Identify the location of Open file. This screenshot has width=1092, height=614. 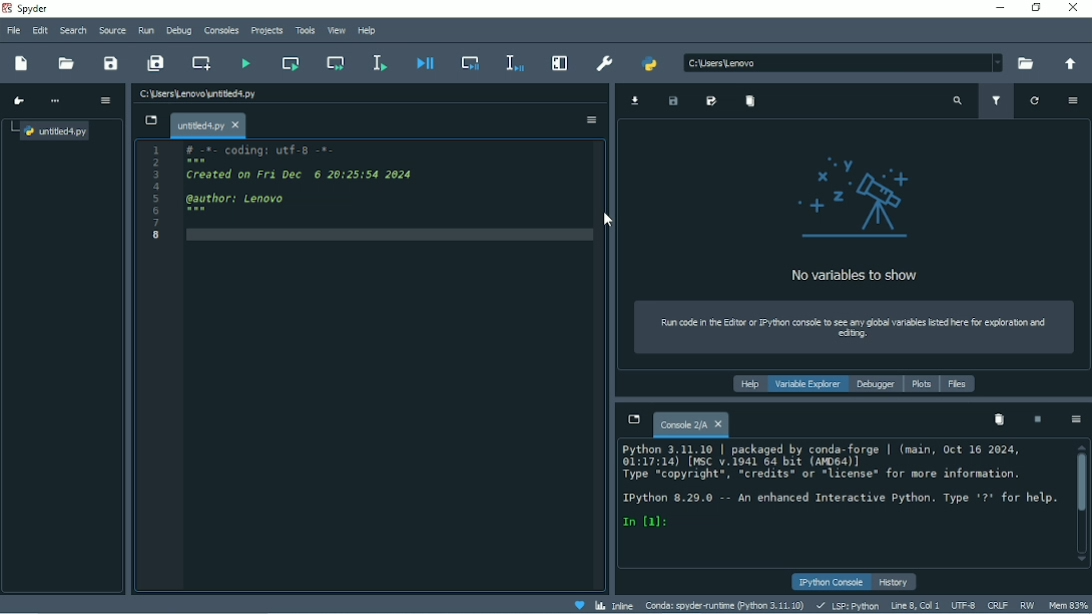
(67, 63).